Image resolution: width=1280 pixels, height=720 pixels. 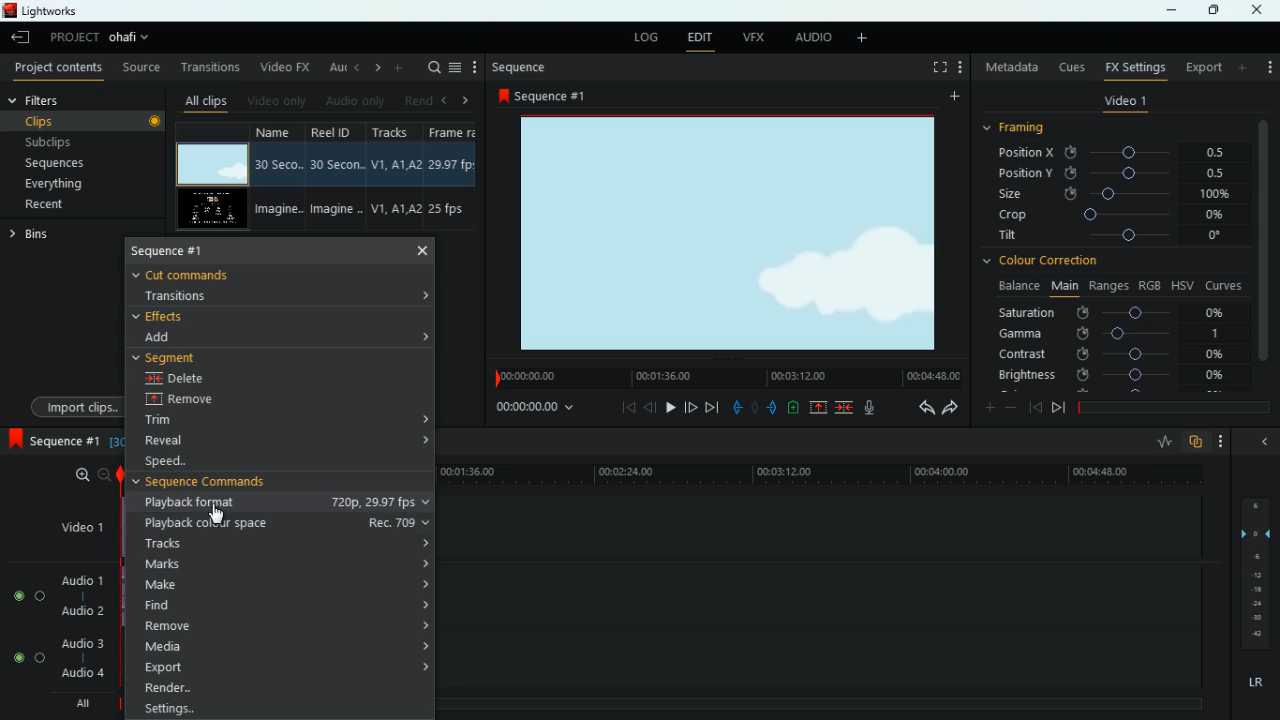 I want to click on overlap, so click(x=1194, y=444).